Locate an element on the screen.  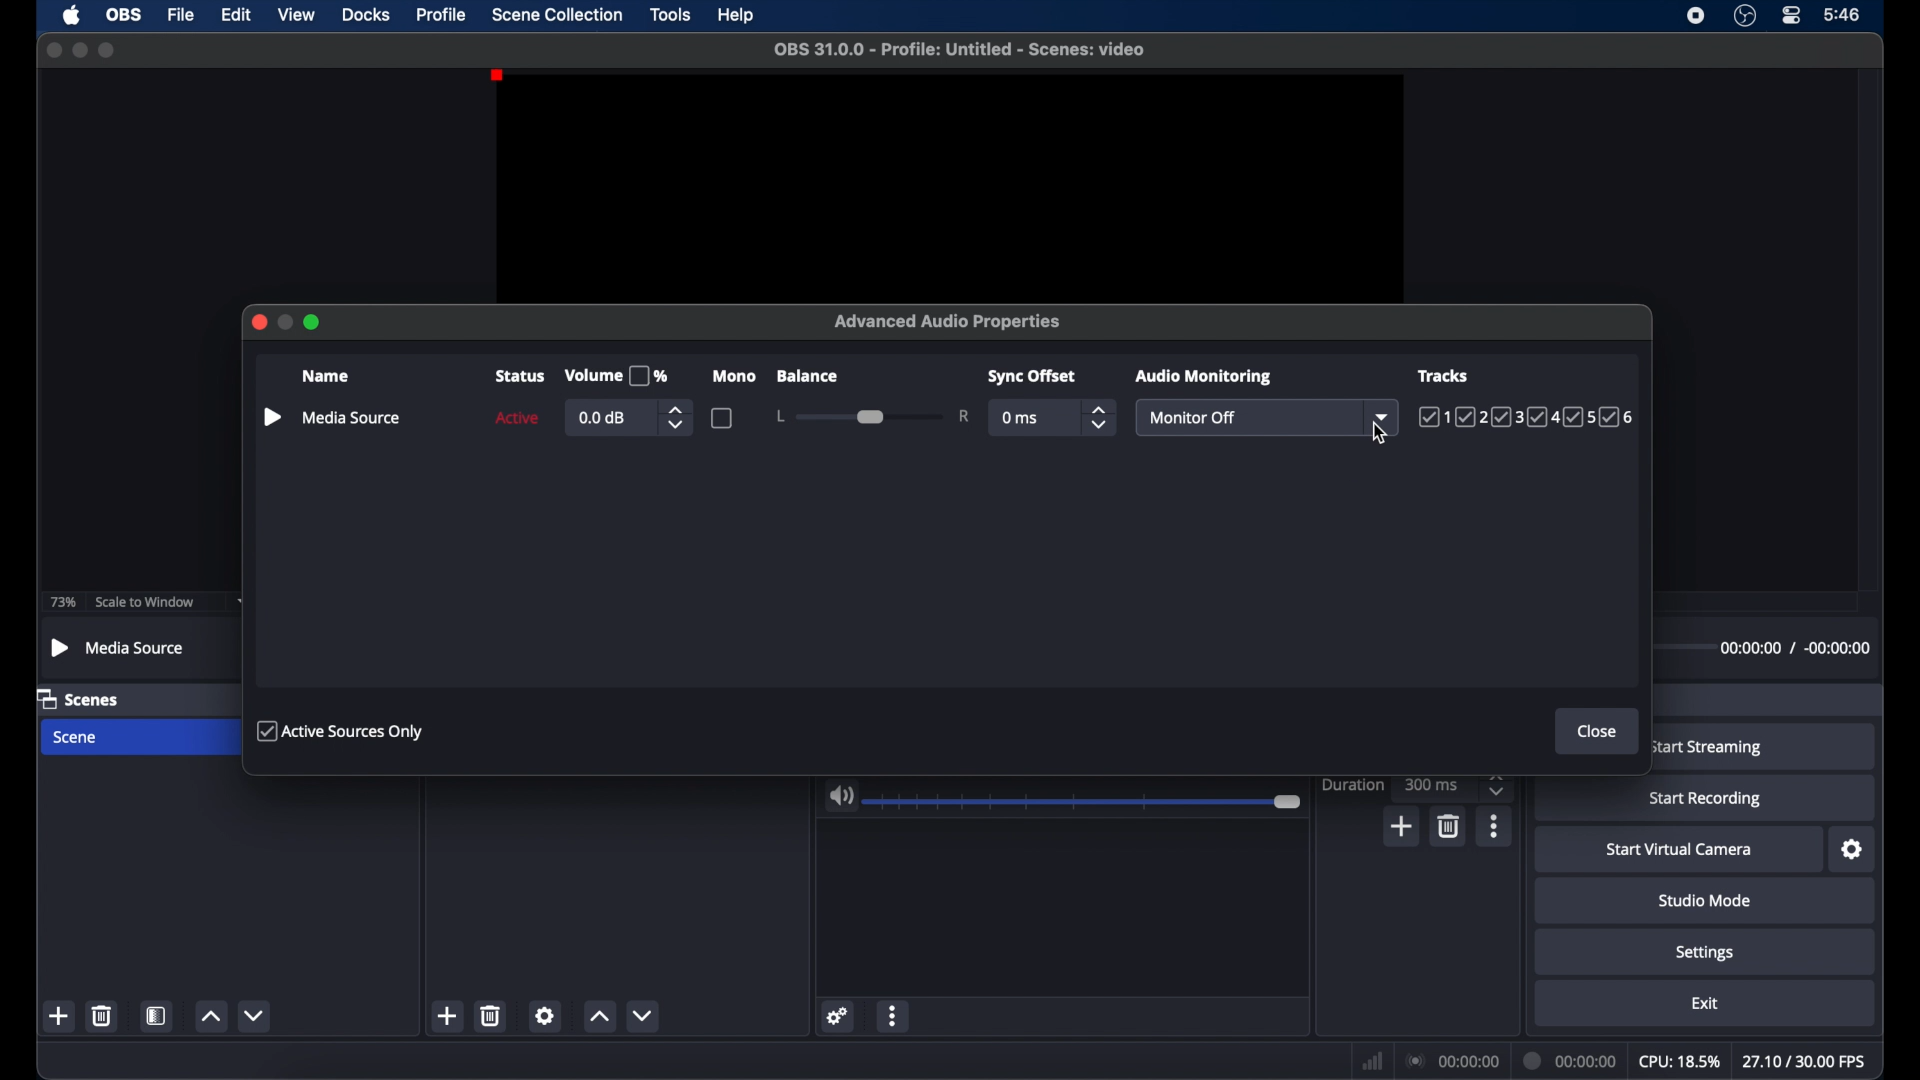
tracks is located at coordinates (1528, 418).